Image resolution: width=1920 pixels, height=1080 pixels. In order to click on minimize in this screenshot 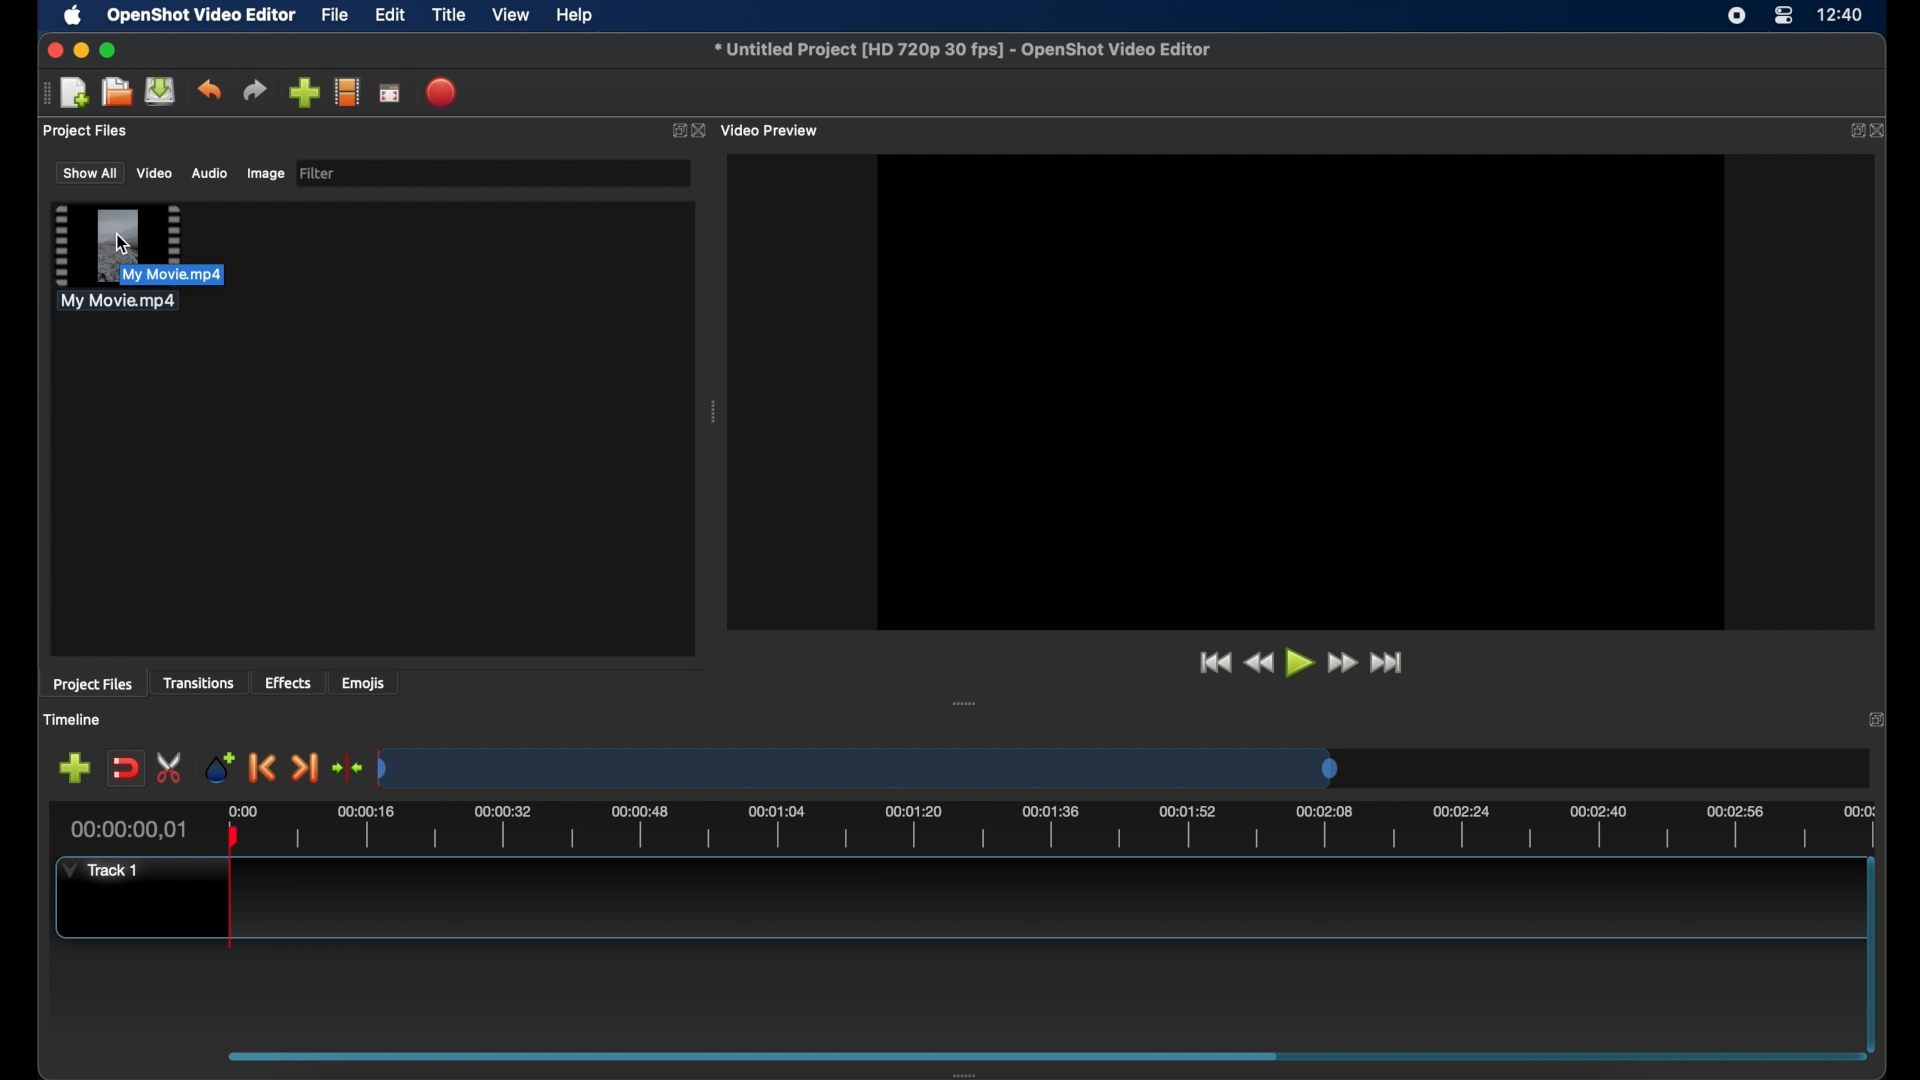, I will do `click(81, 50)`.